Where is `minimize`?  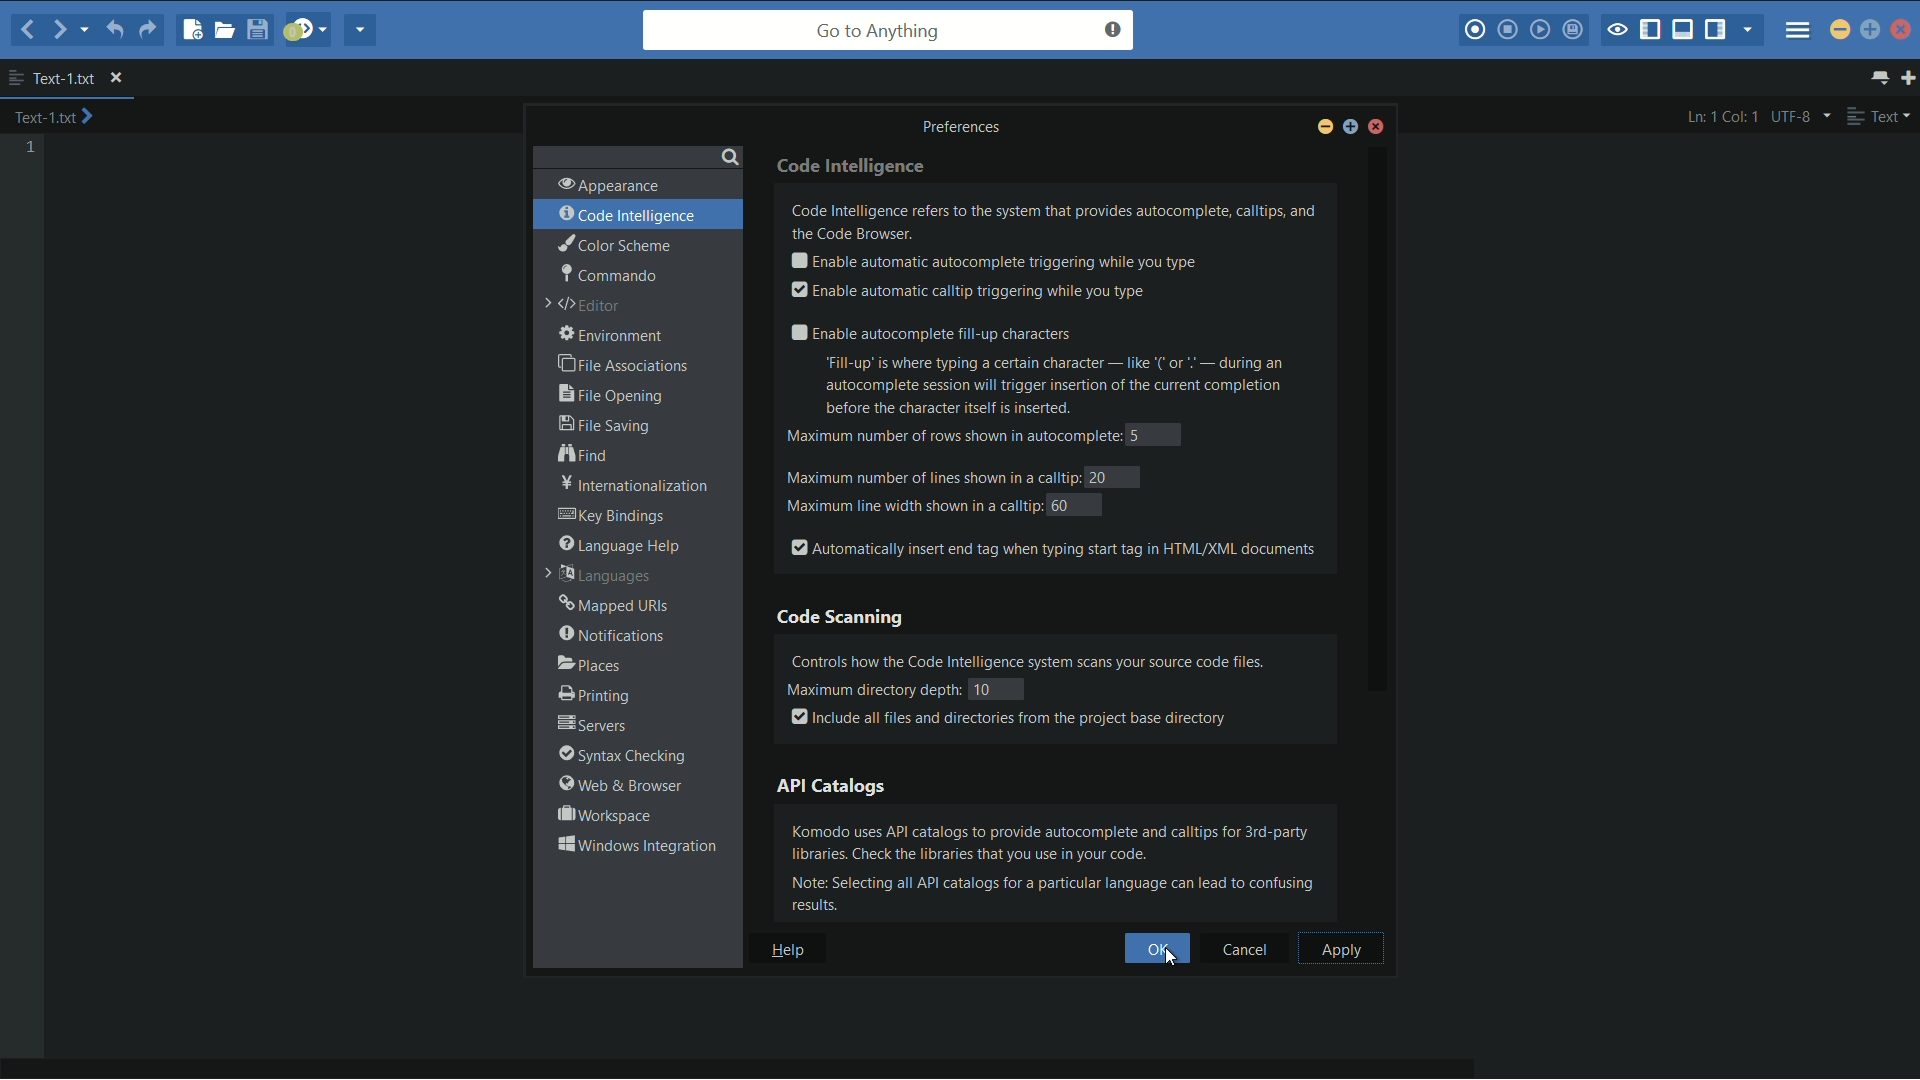 minimize is located at coordinates (1840, 28).